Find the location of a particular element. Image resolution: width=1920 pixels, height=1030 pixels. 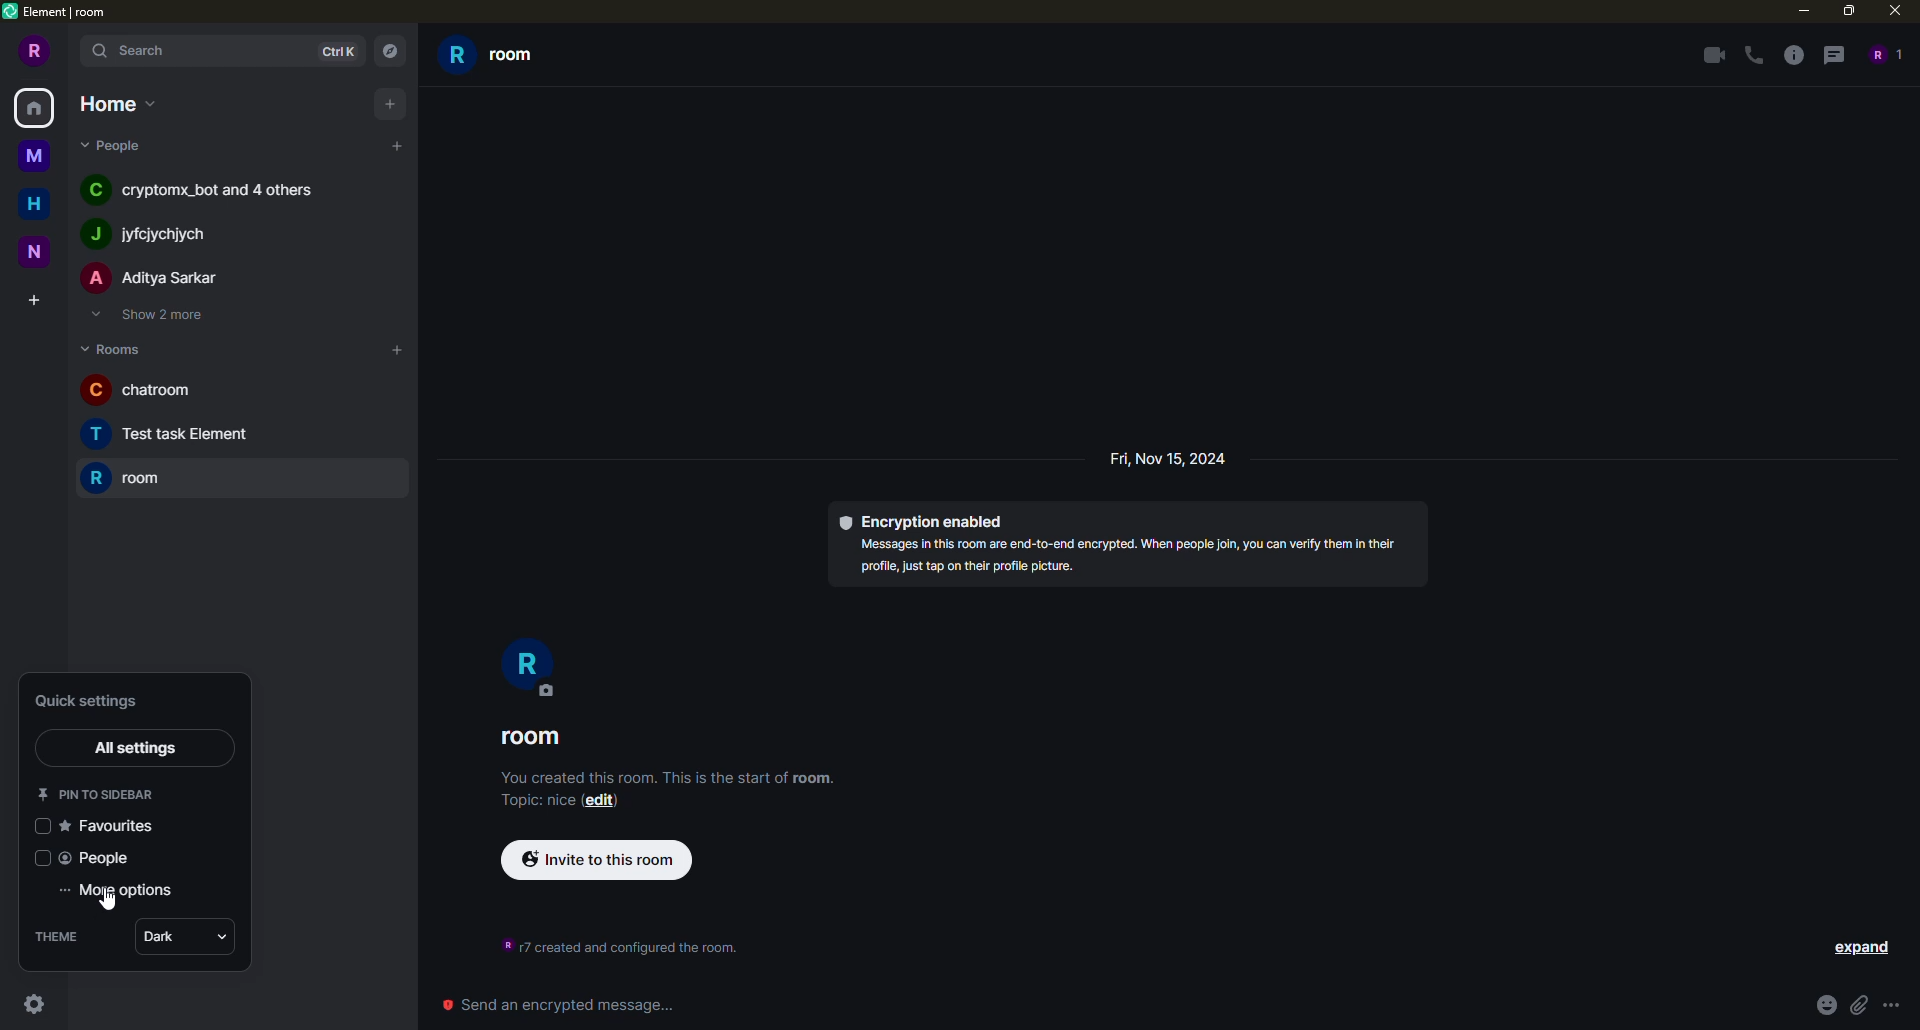

r room is located at coordinates (496, 60).